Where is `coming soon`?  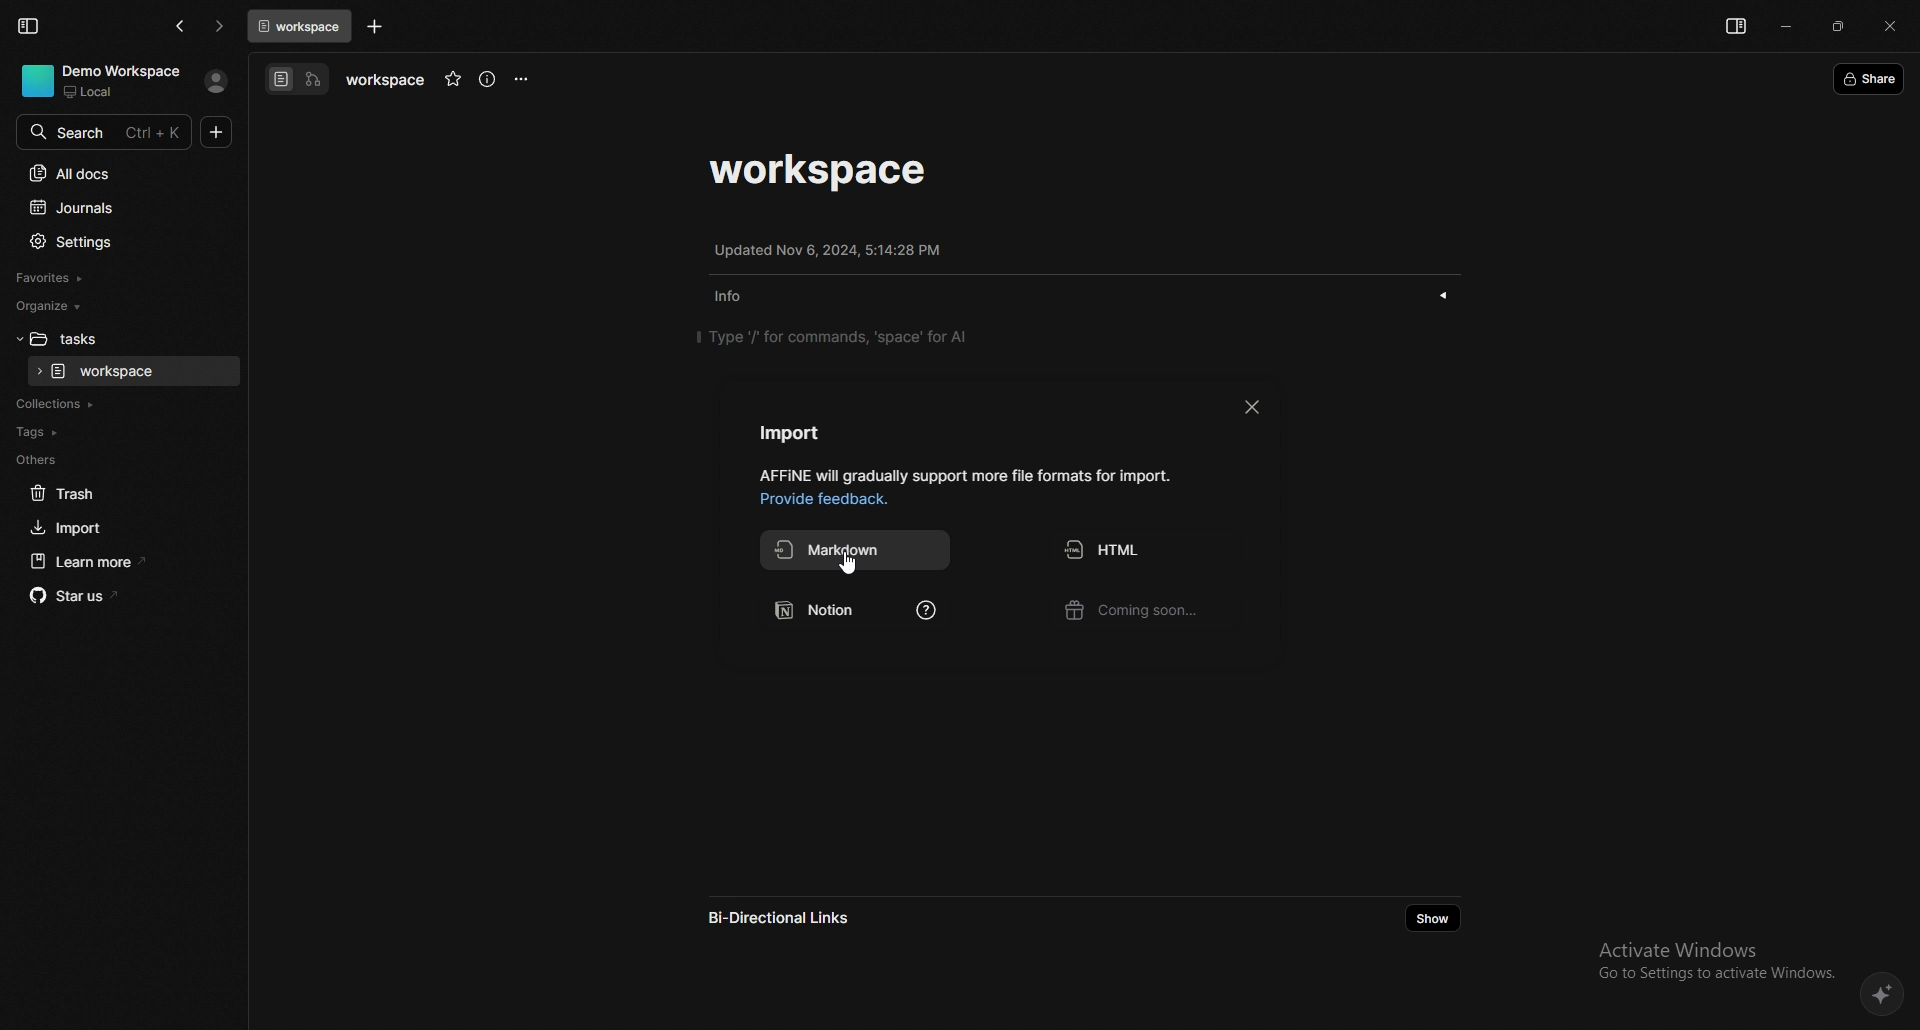 coming soon is located at coordinates (1147, 613).